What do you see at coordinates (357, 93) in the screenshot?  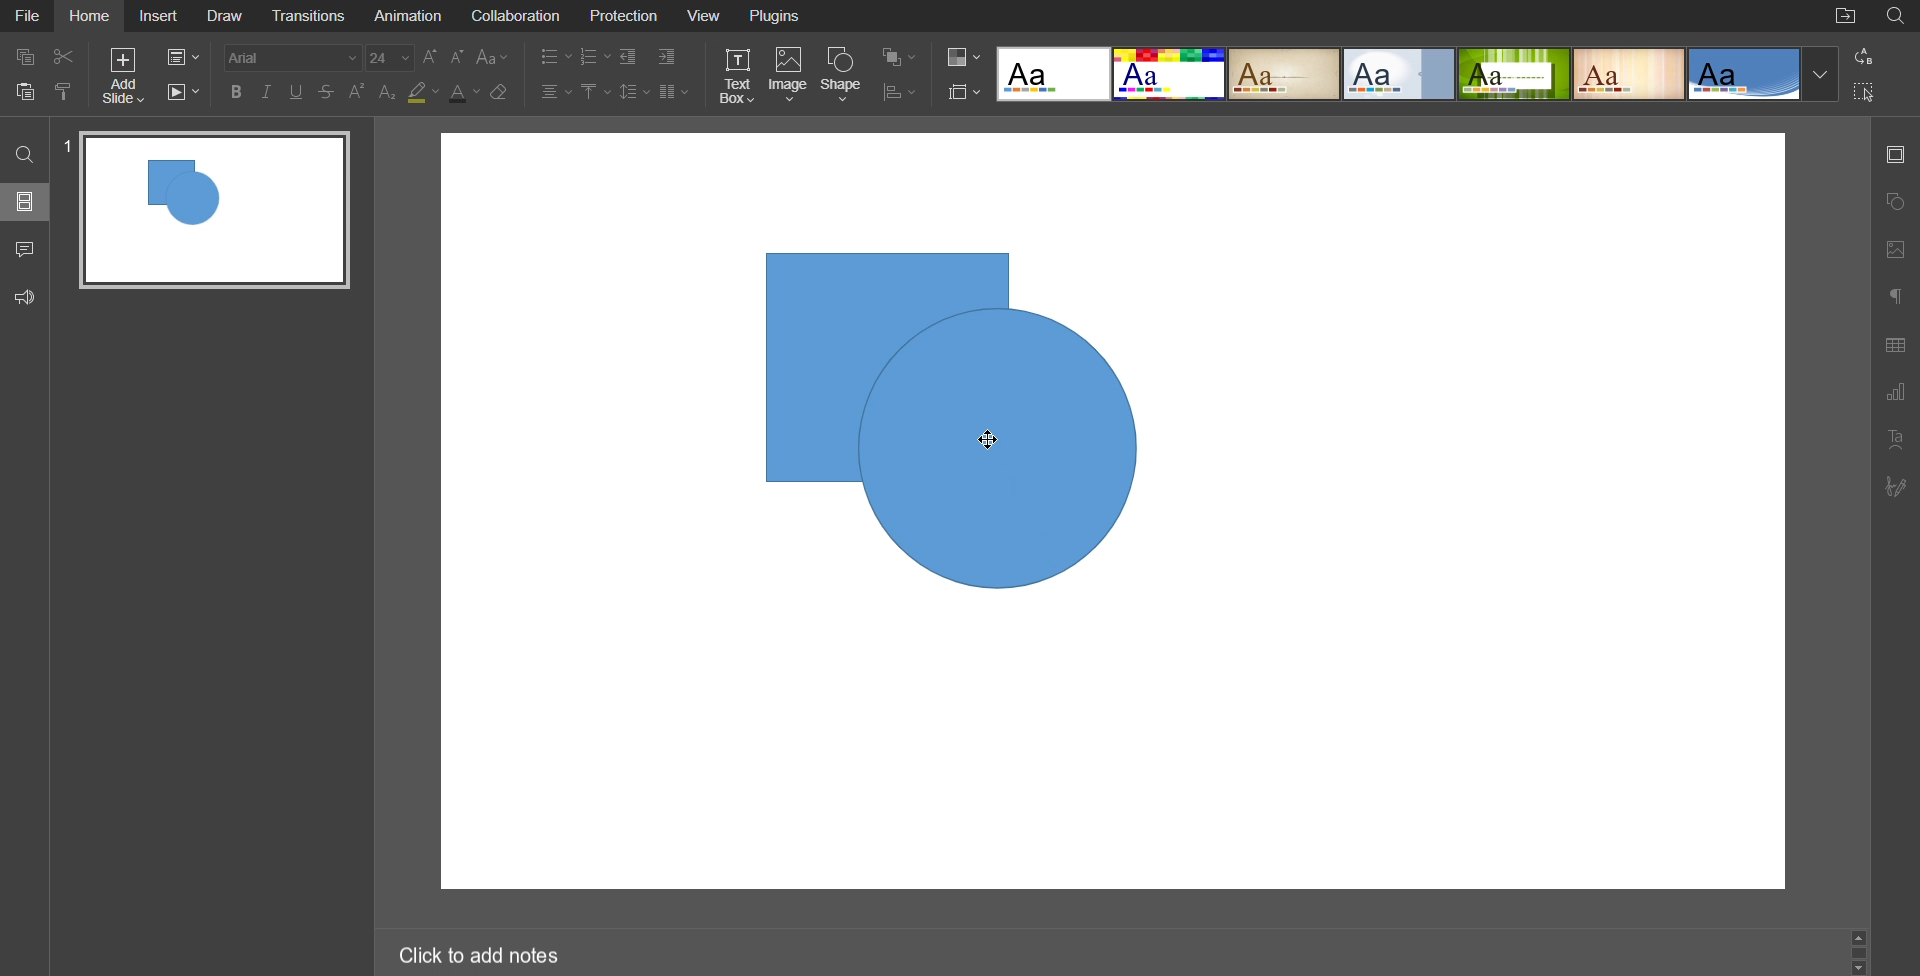 I see `Superscript` at bounding box center [357, 93].